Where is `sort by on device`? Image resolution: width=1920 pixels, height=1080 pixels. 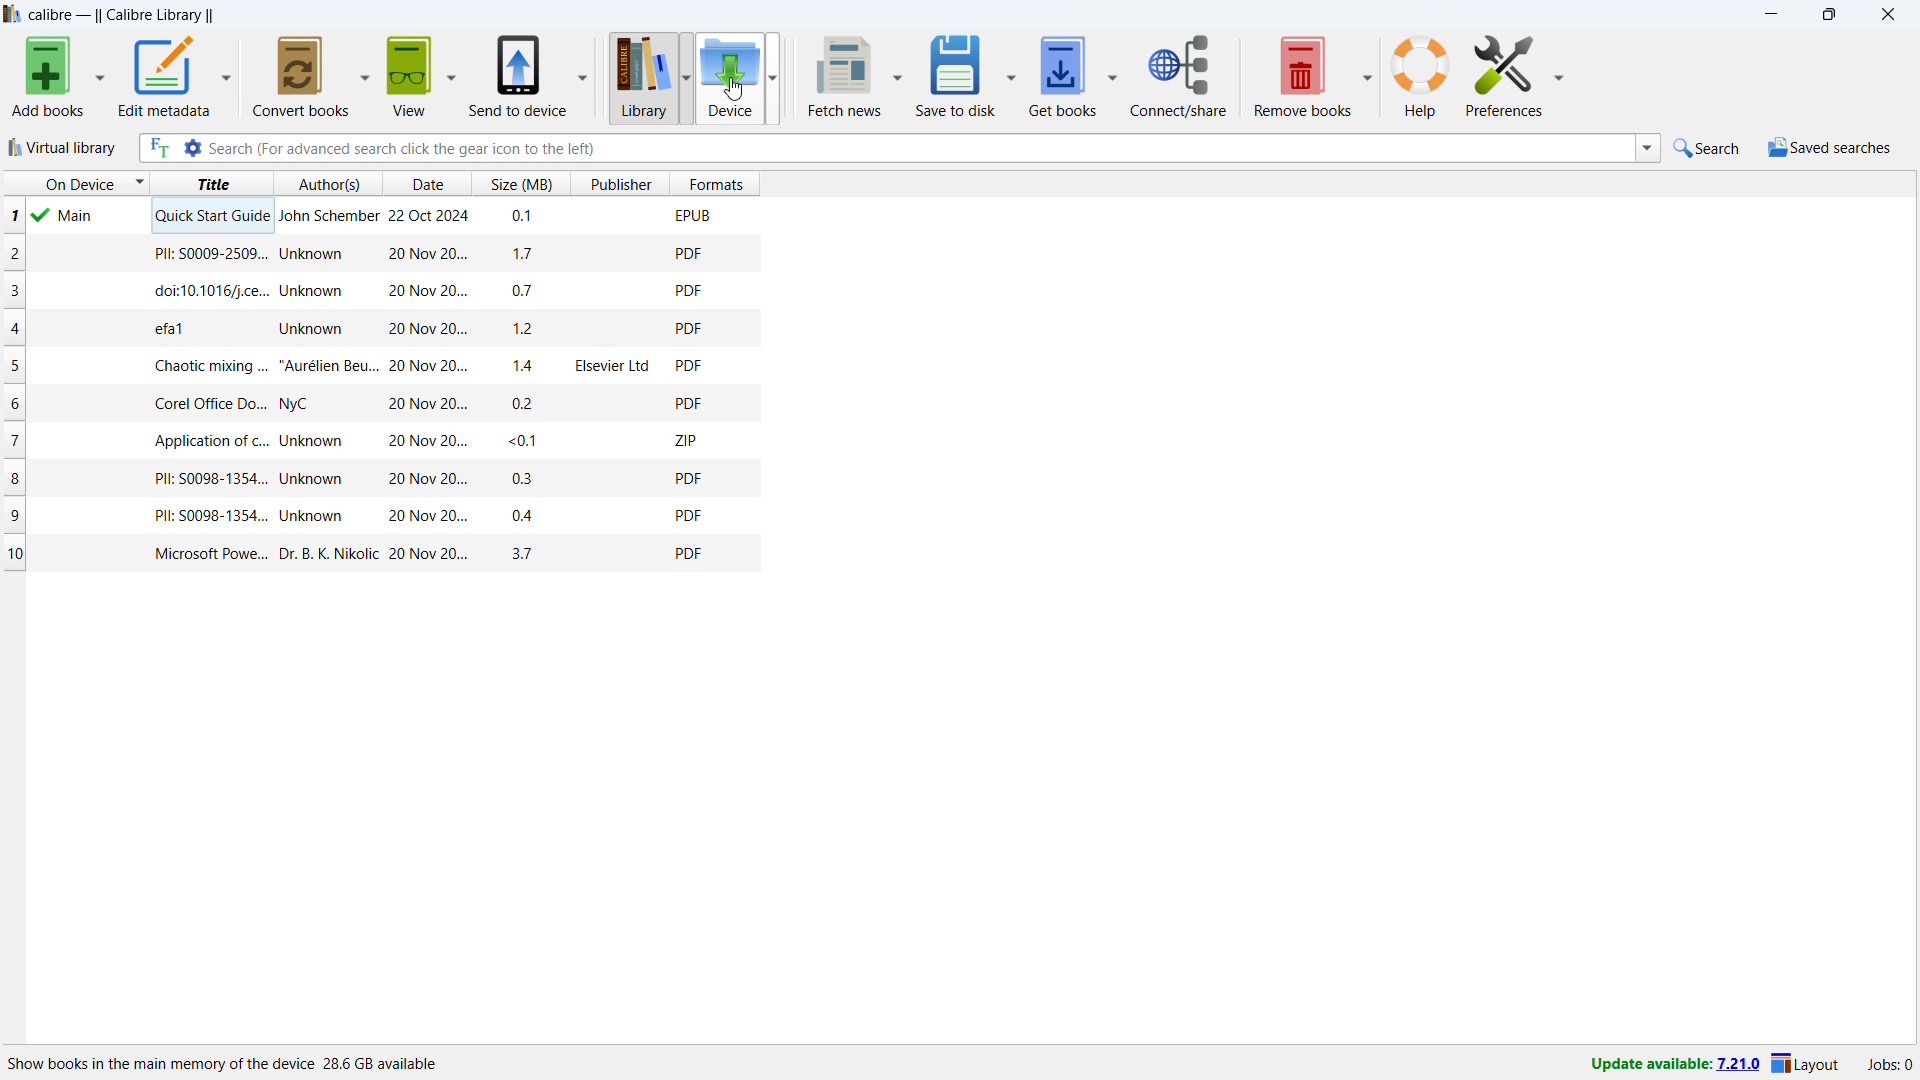
sort by on device is located at coordinates (74, 184).